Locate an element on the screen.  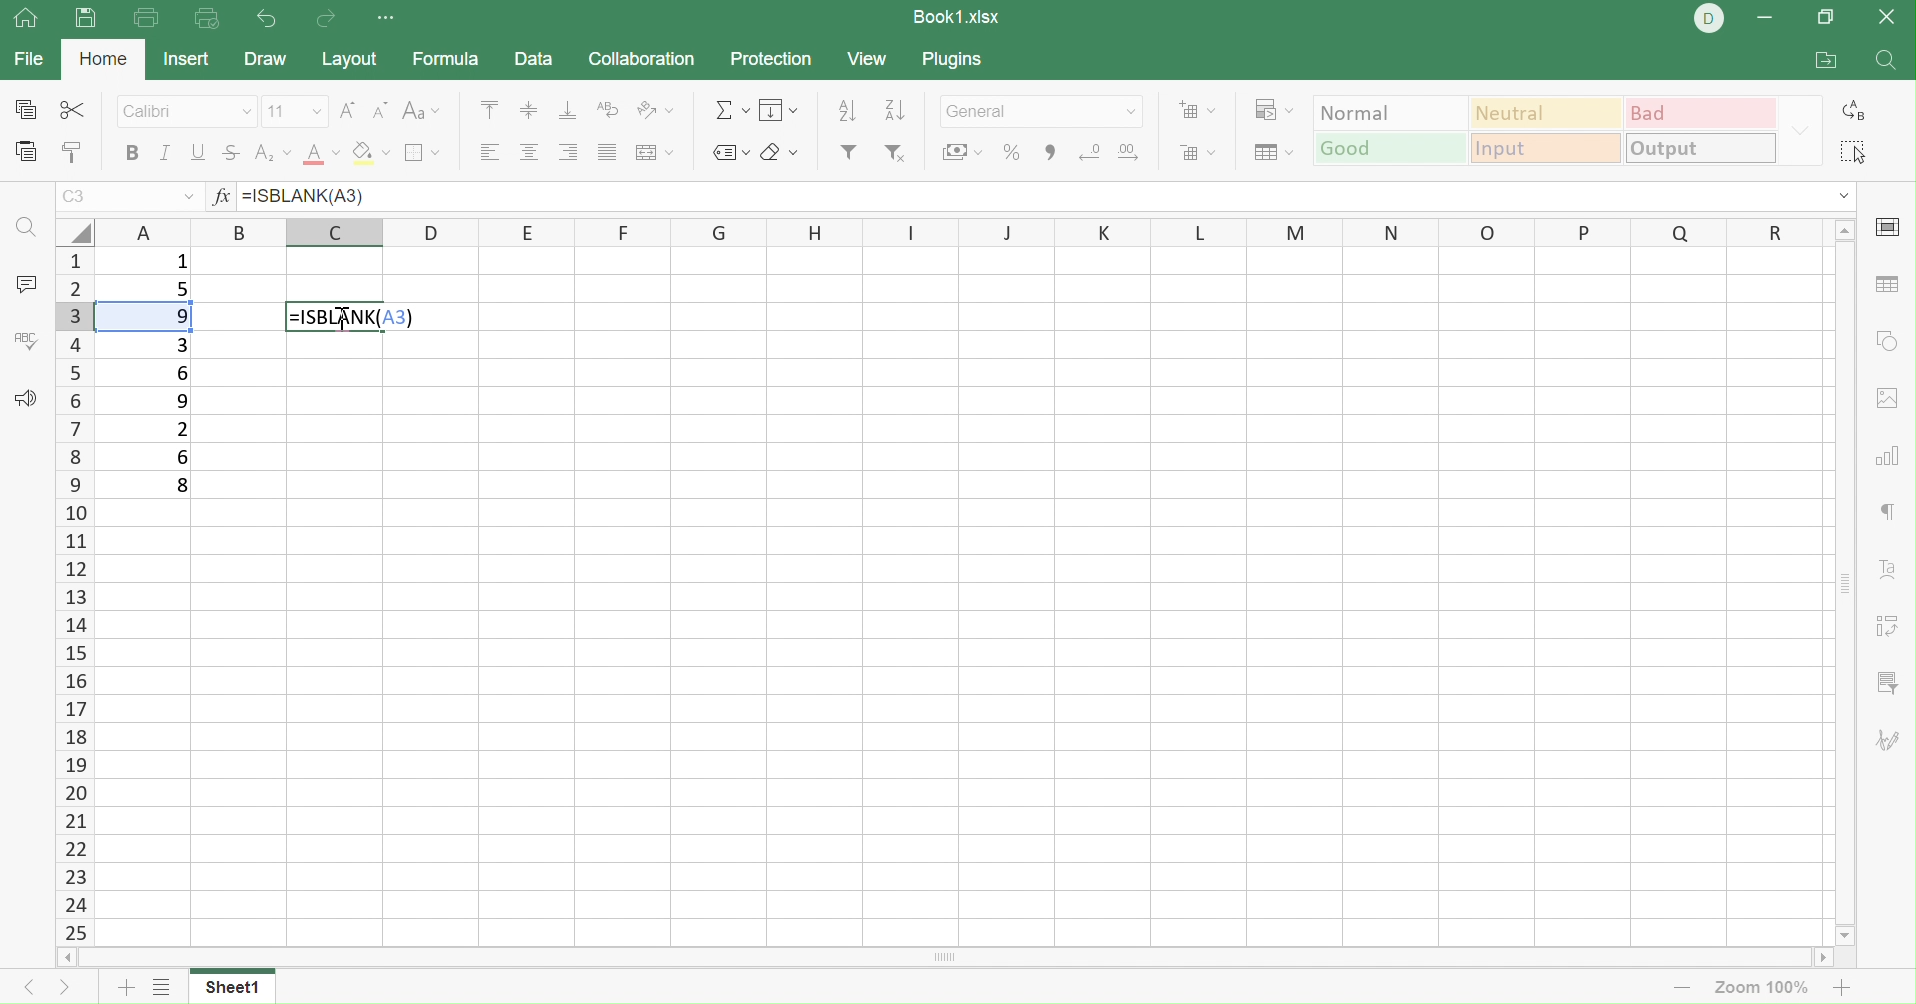
A1 is located at coordinates (76, 198).